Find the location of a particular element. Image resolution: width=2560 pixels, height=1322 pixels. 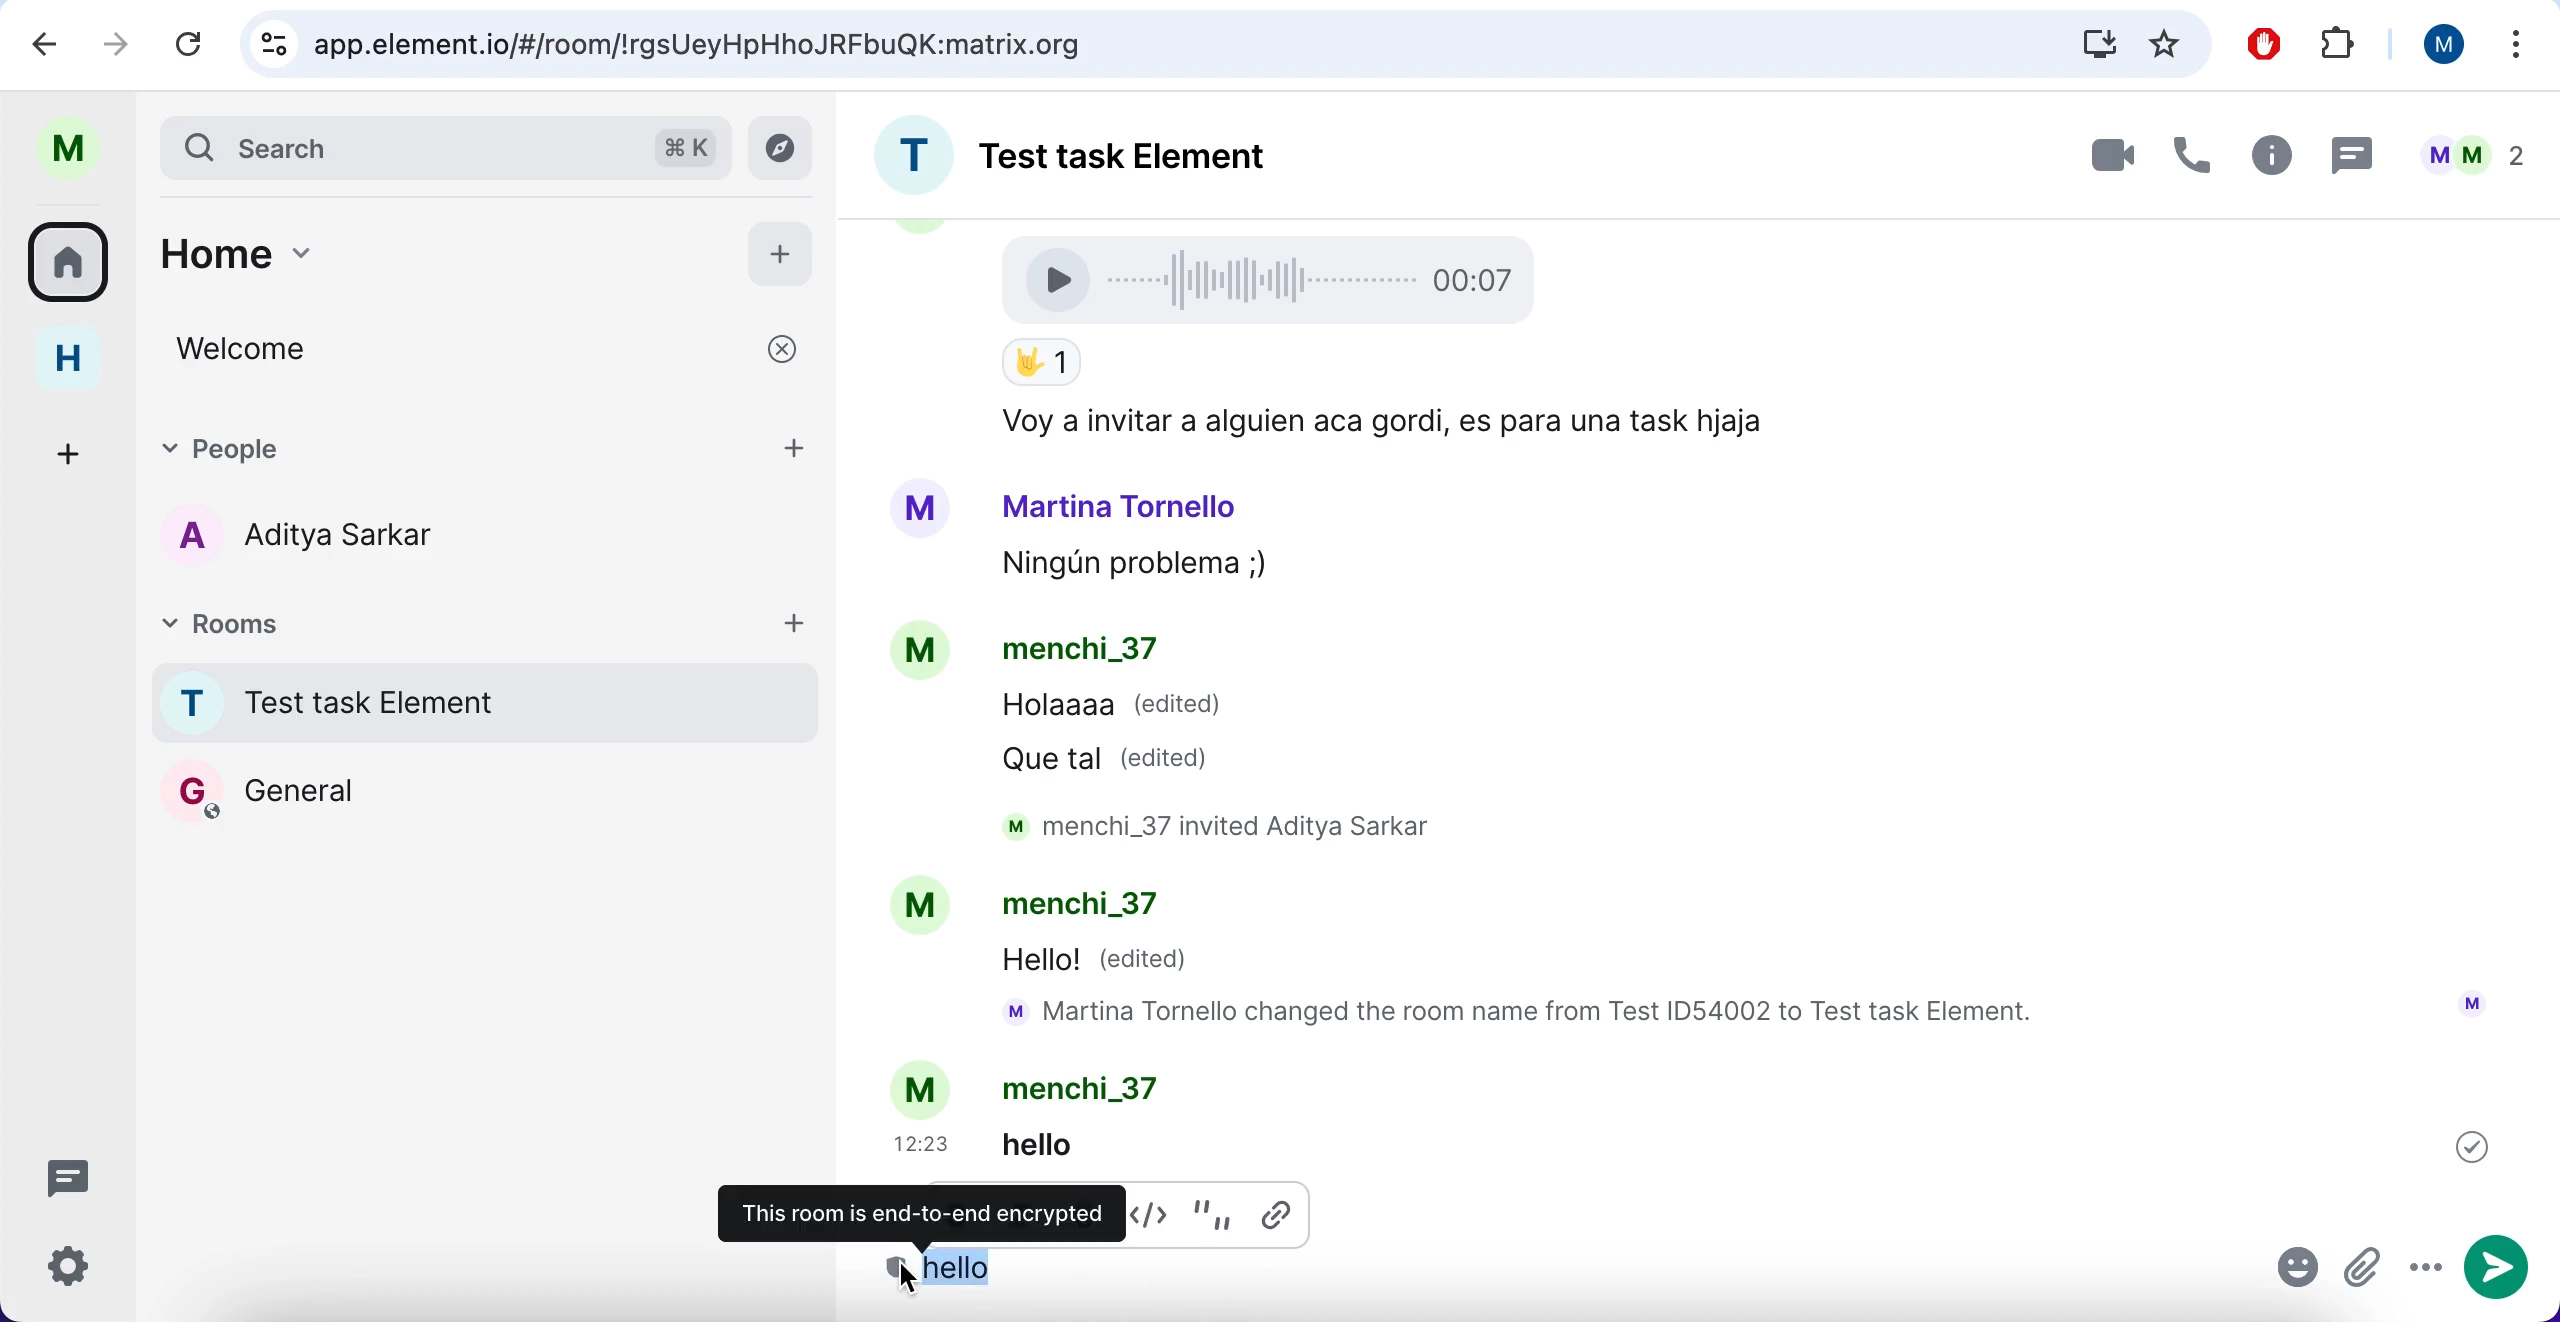

mM Martina Tornello changed the room name from Test ID54002 to Test task Element. is located at coordinates (1529, 1014).